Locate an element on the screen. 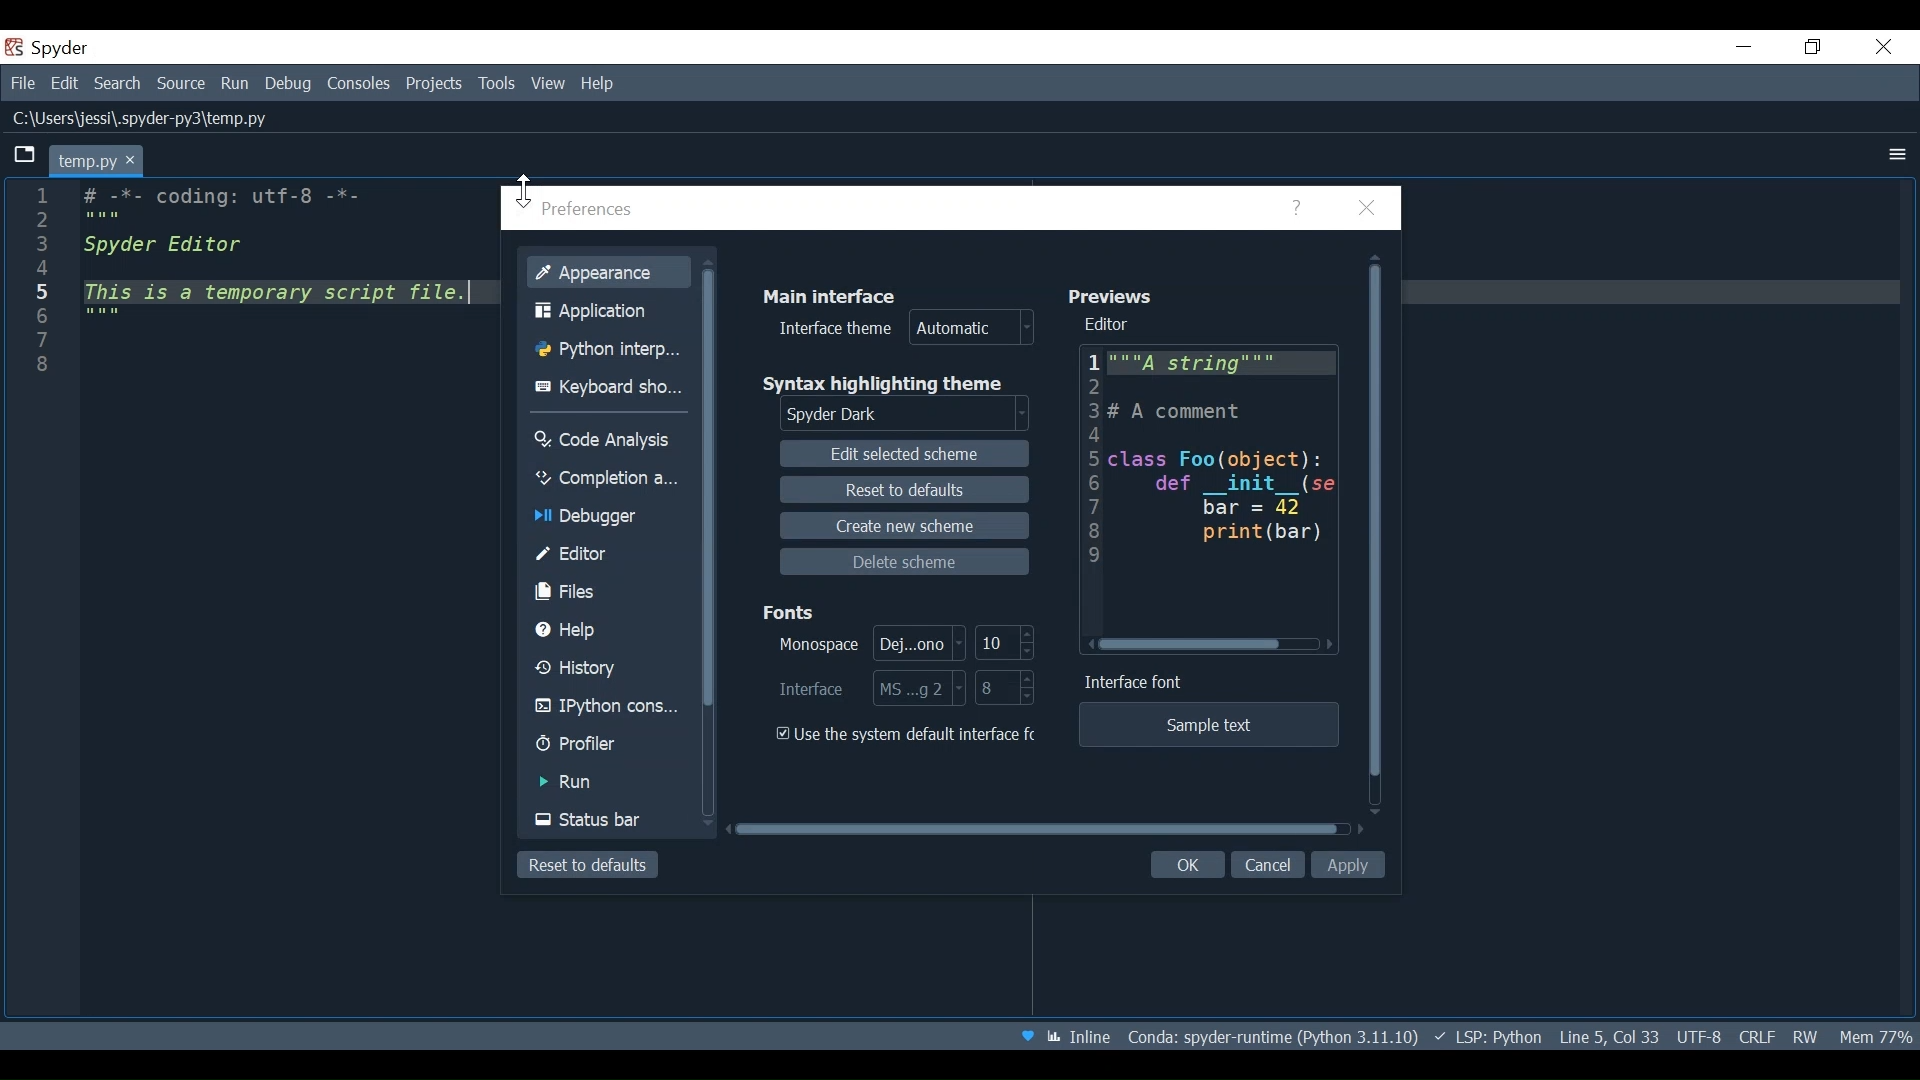 Image resolution: width=1920 pixels, height=1080 pixels. Select Syntax highlighting theme is located at coordinates (904, 414).